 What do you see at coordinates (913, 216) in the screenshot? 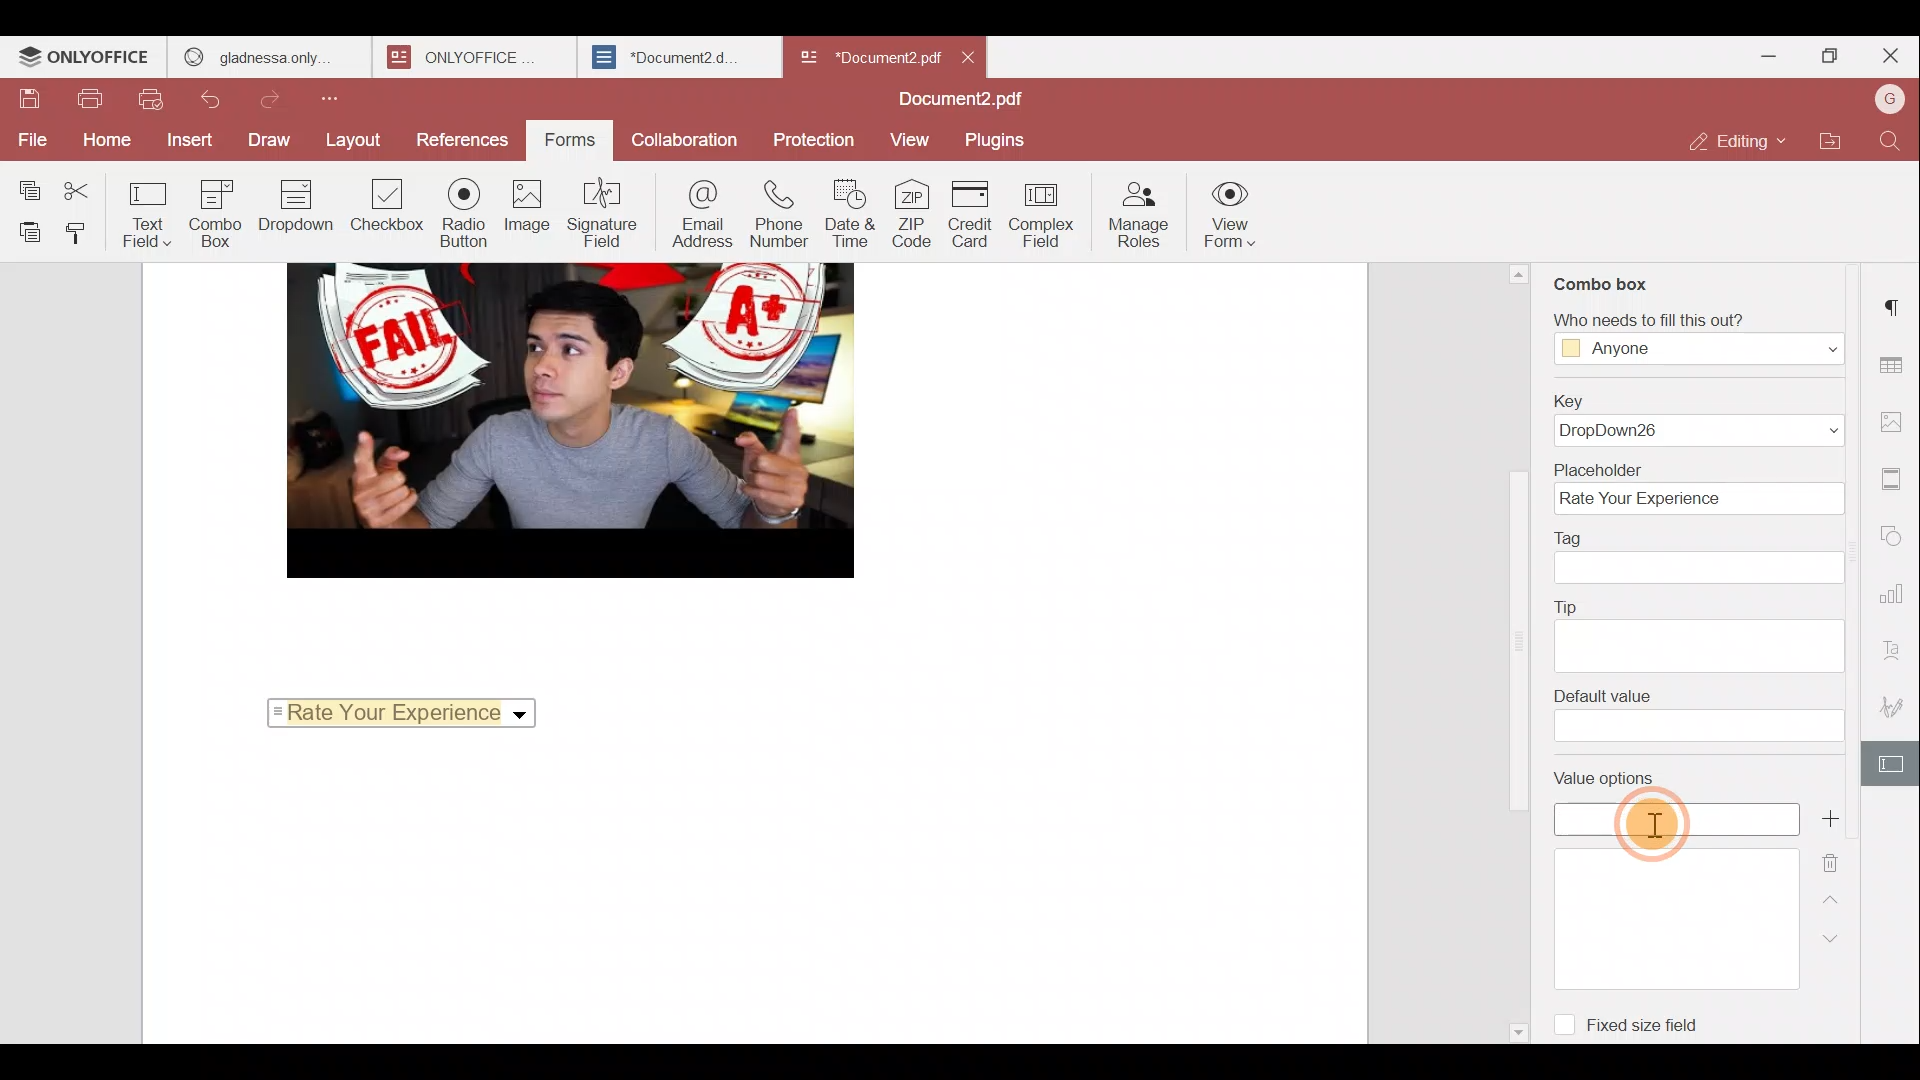
I see `ZIP code` at bounding box center [913, 216].